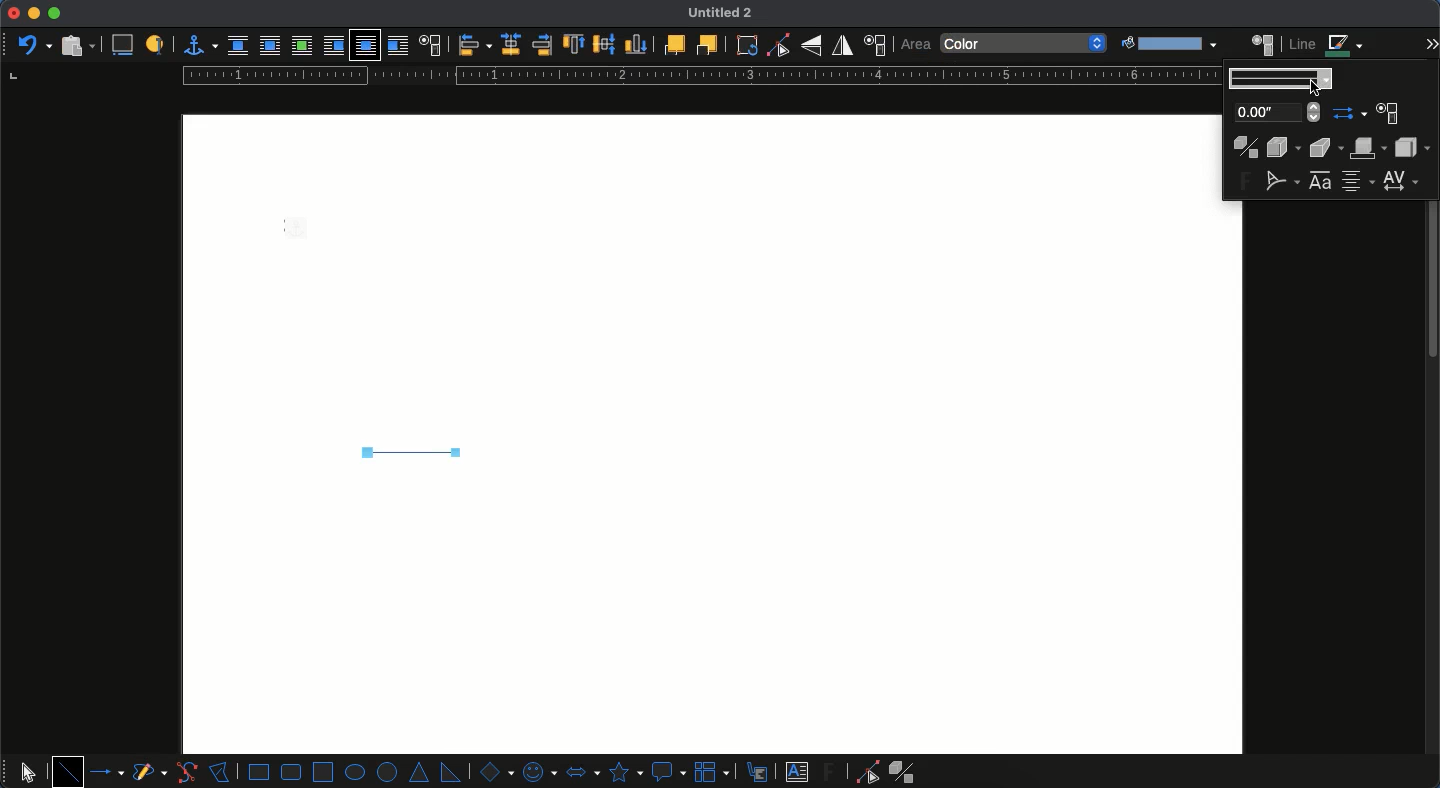  I want to click on footwork text, so click(1245, 182).